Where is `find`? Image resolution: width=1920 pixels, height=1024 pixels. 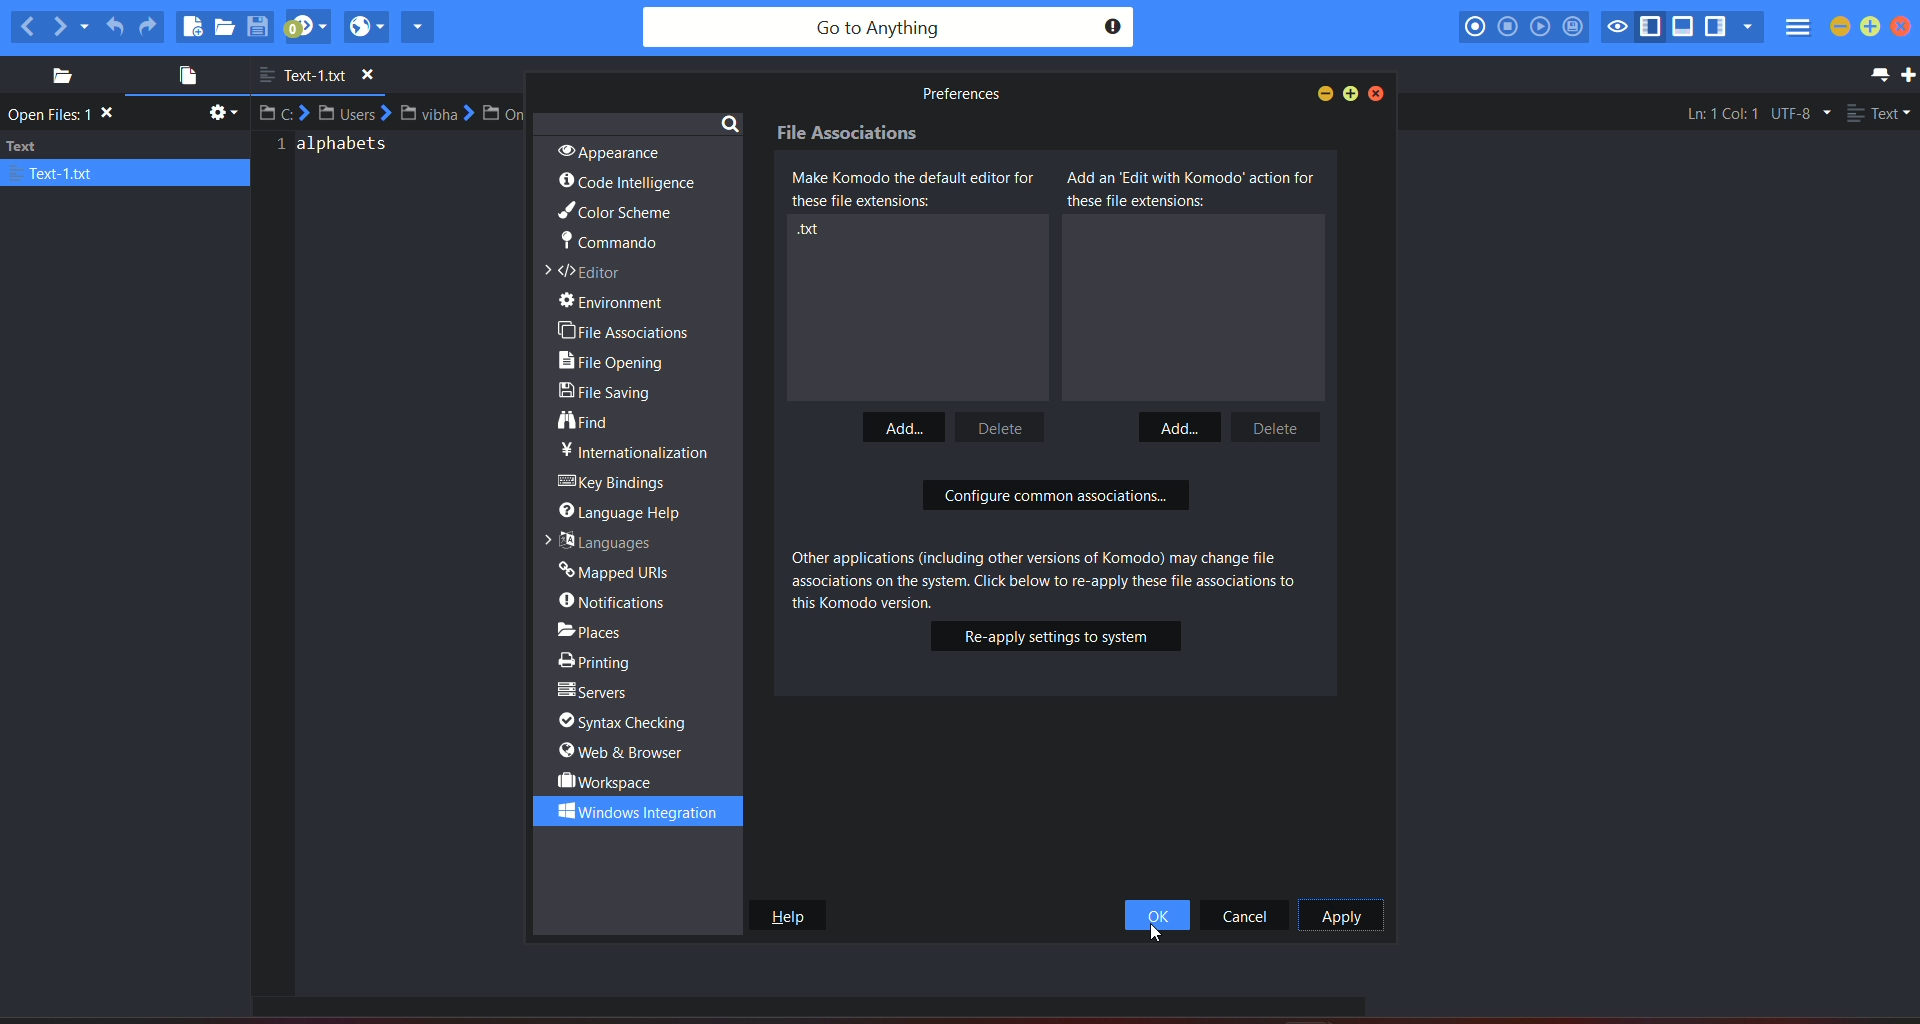
find is located at coordinates (587, 422).